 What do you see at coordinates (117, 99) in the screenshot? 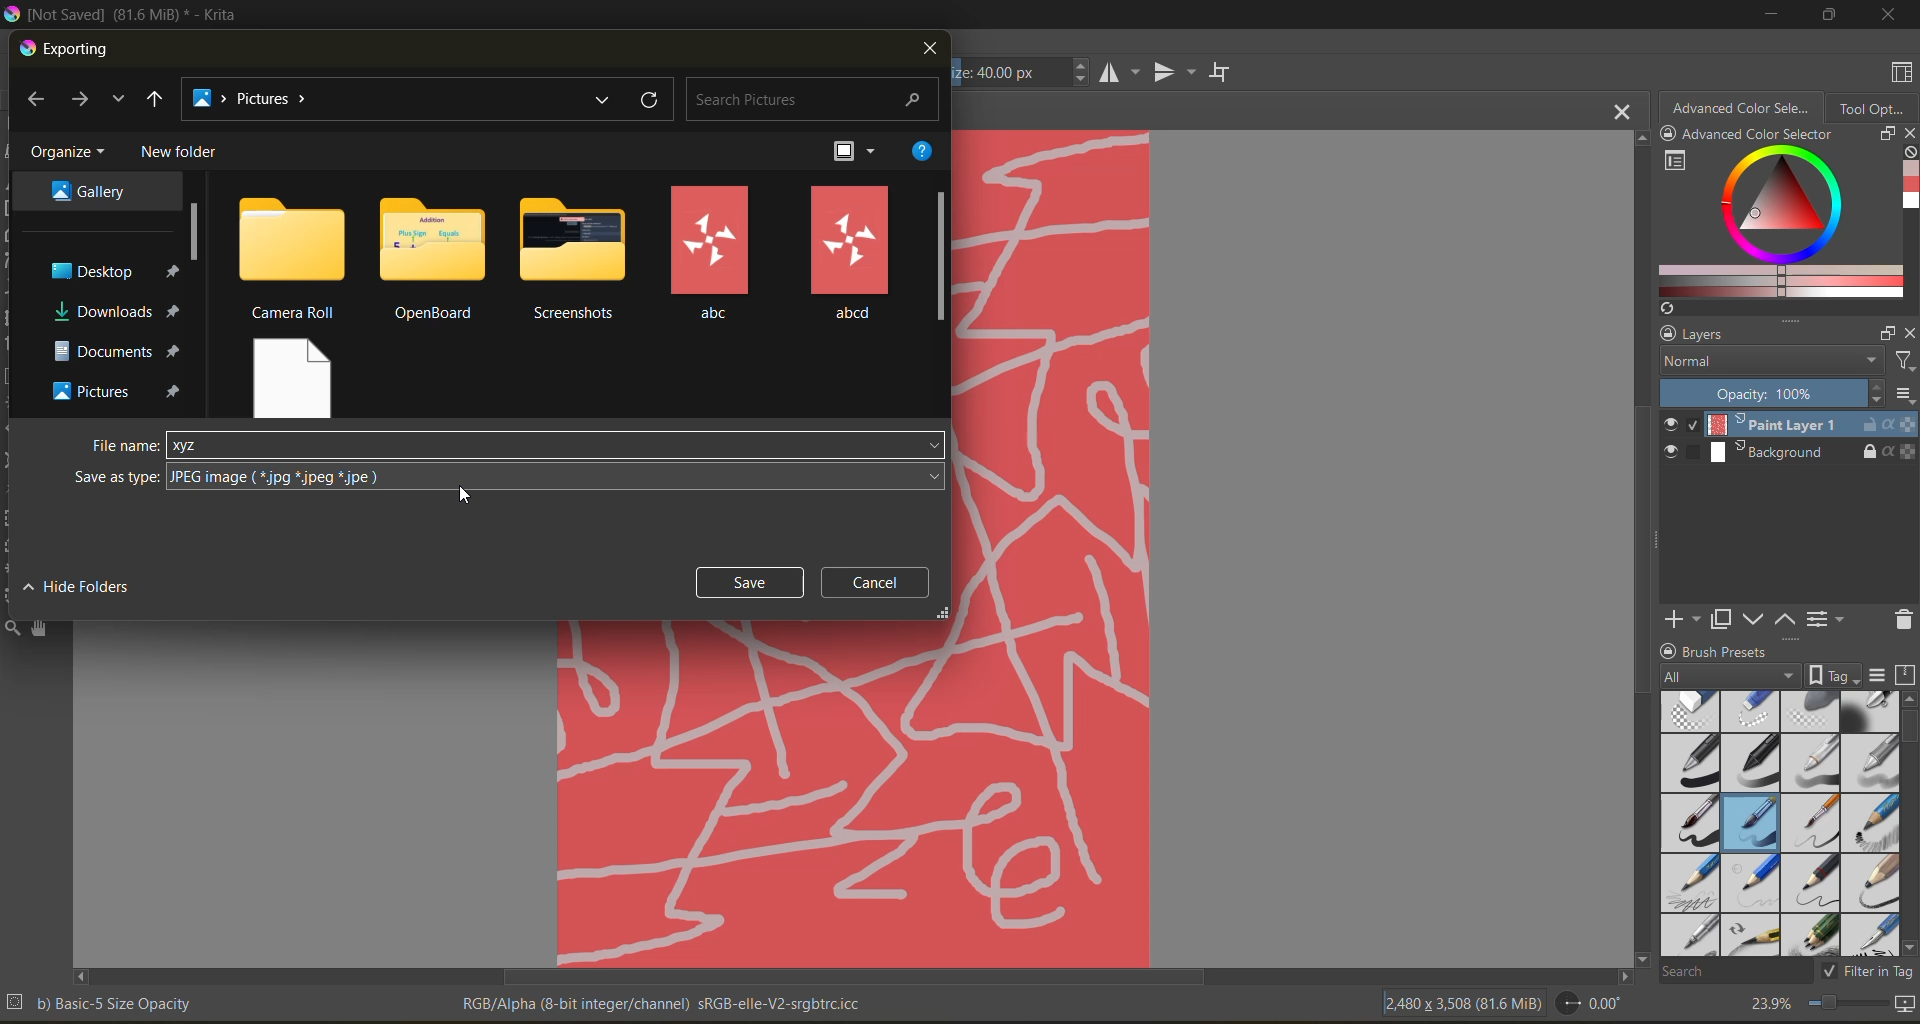
I see `recent locations` at bounding box center [117, 99].